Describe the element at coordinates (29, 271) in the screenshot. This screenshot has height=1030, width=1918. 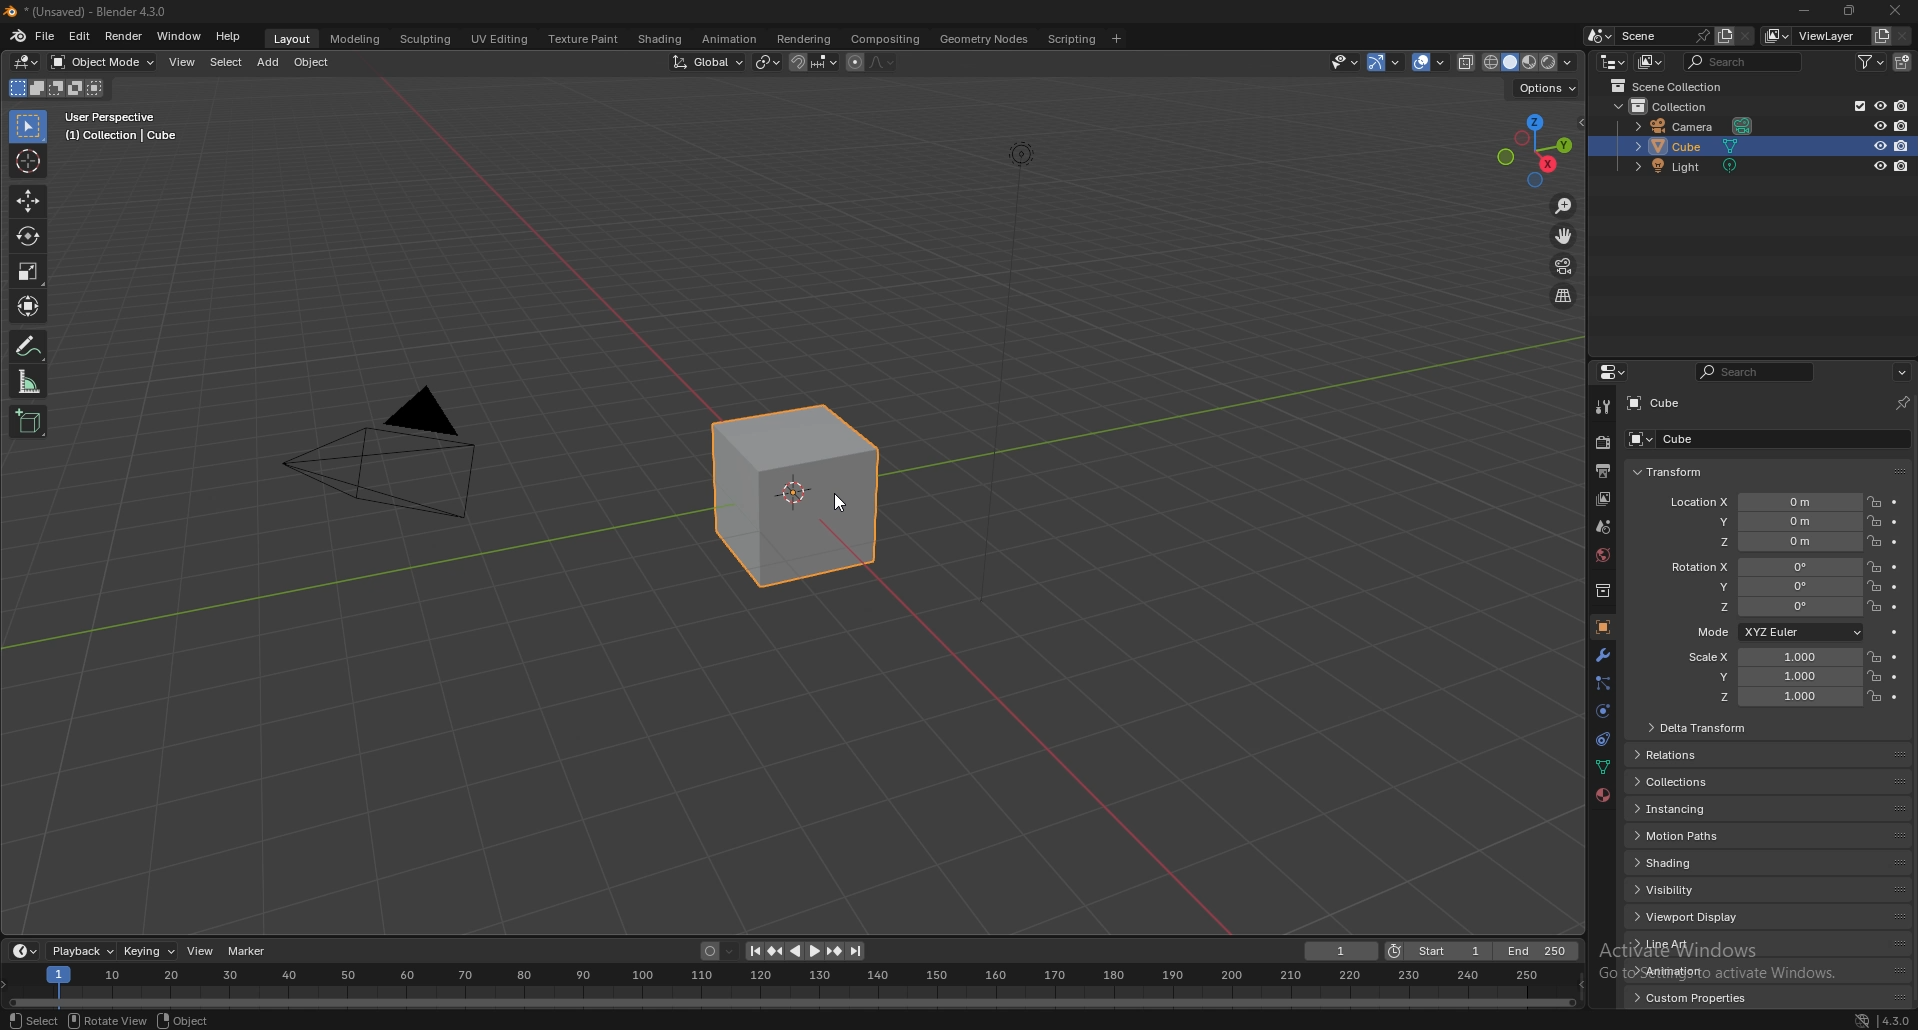
I see `scale` at that location.